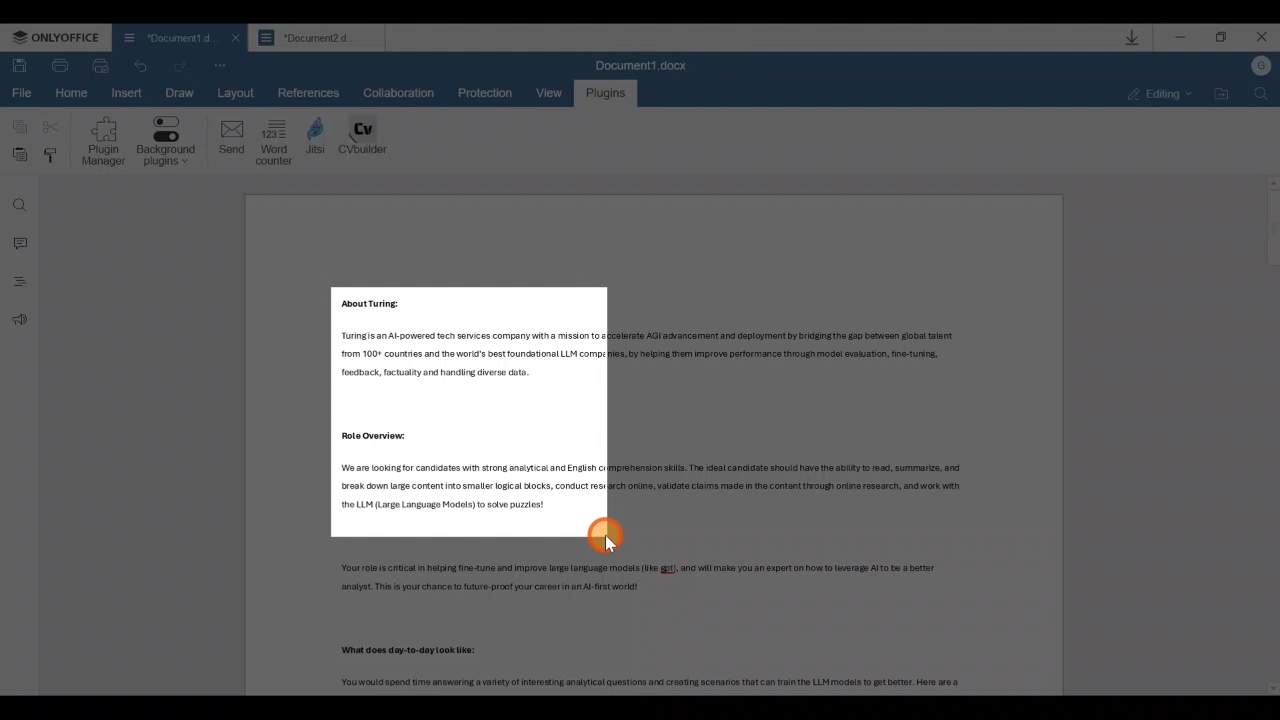  I want to click on Downloads, so click(1129, 37).